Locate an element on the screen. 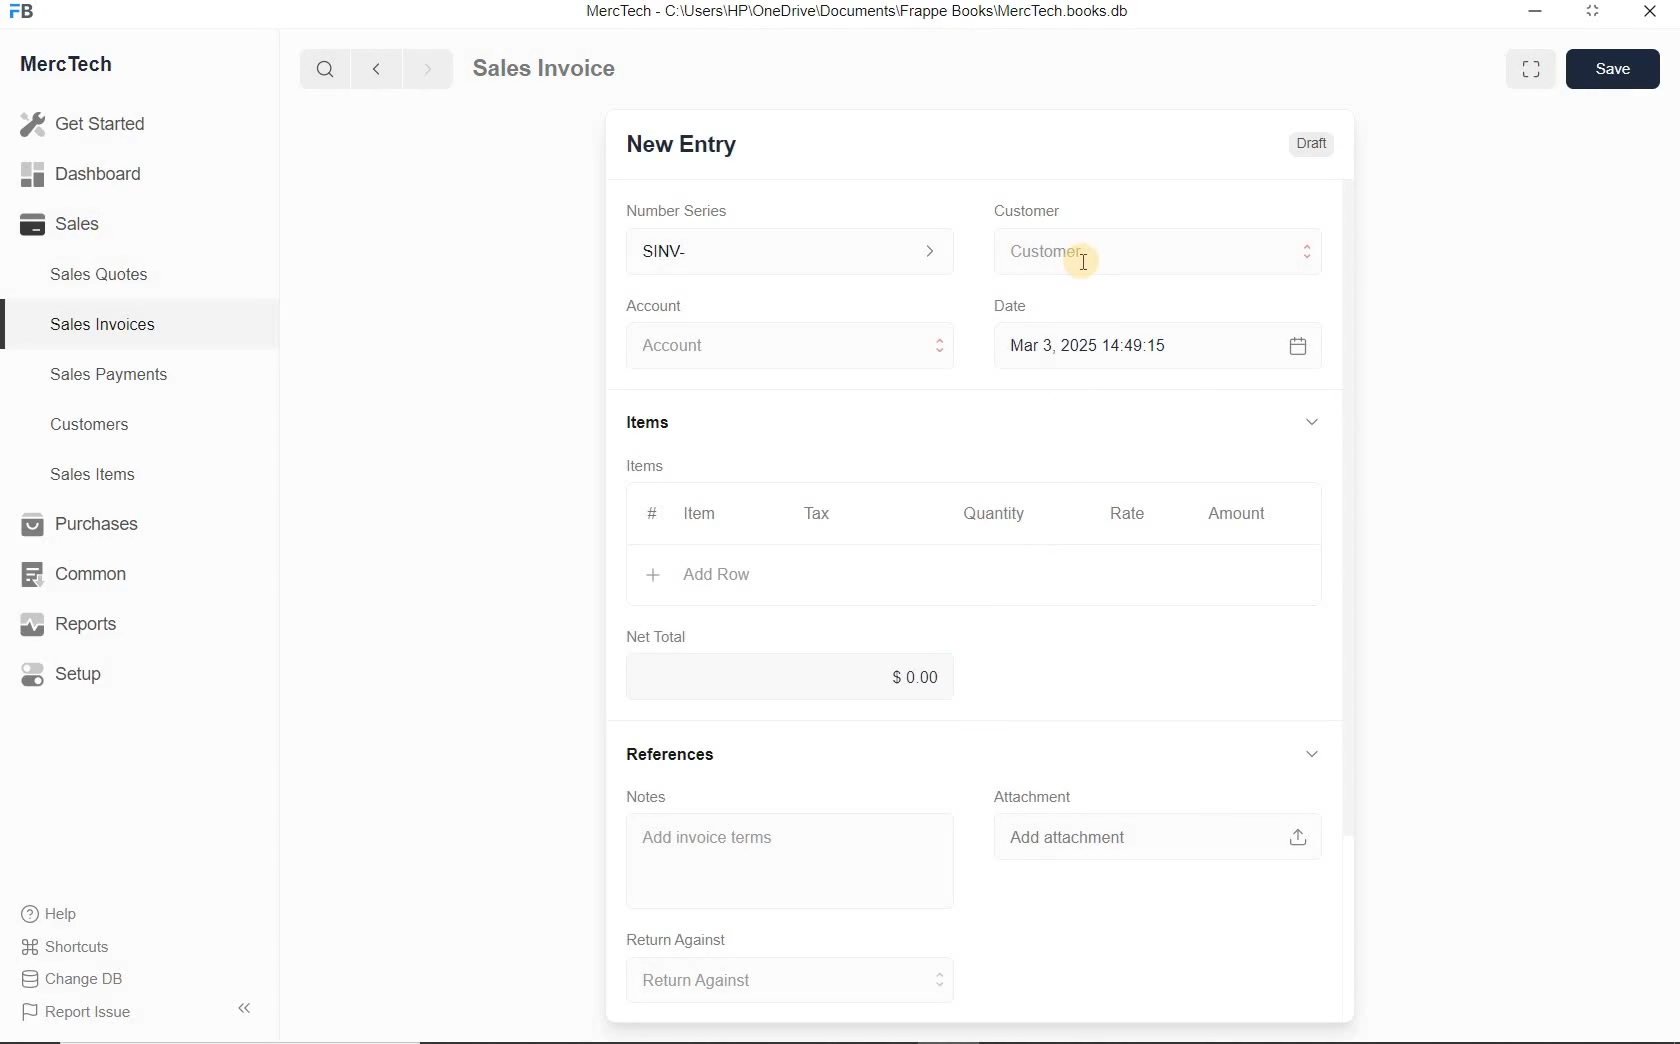 Image resolution: width=1680 pixels, height=1044 pixels. cursor is located at coordinates (1084, 265).